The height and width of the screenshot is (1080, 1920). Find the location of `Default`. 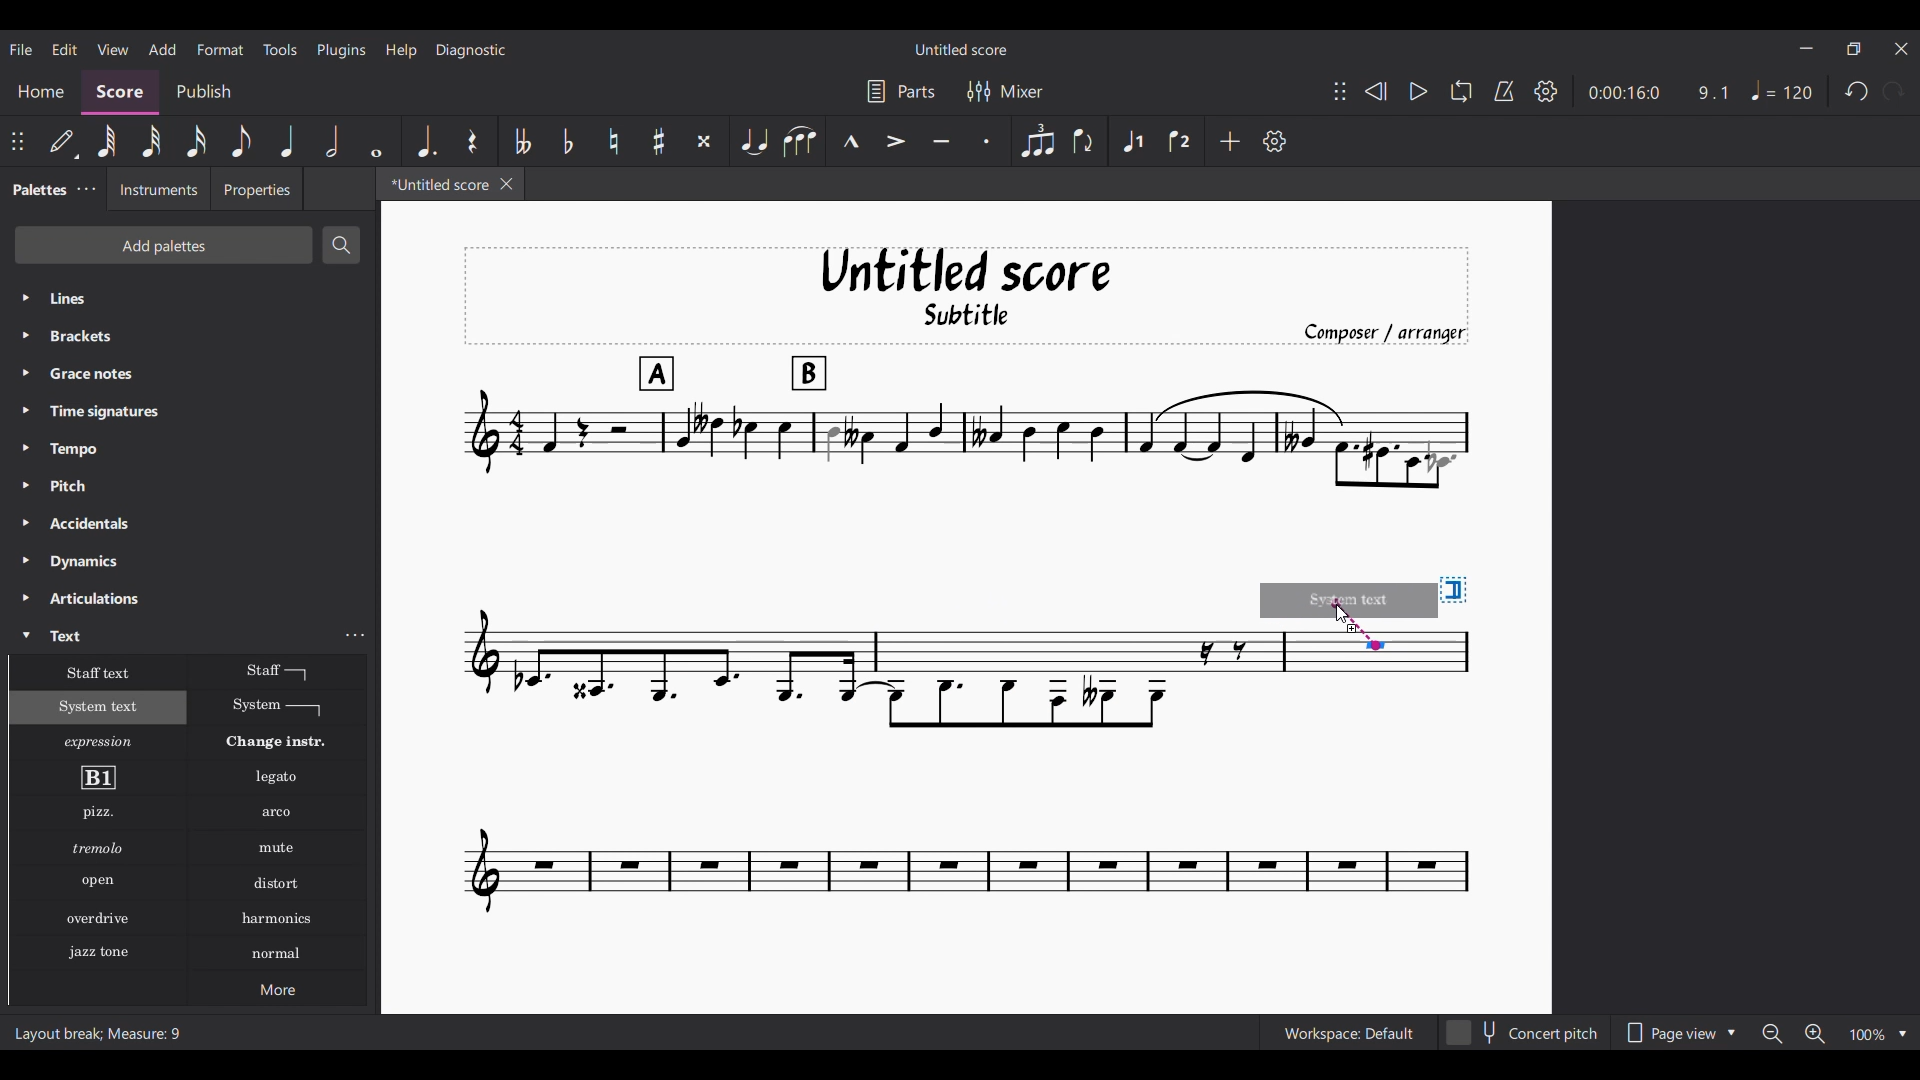

Default is located at coordinates (63, 141).